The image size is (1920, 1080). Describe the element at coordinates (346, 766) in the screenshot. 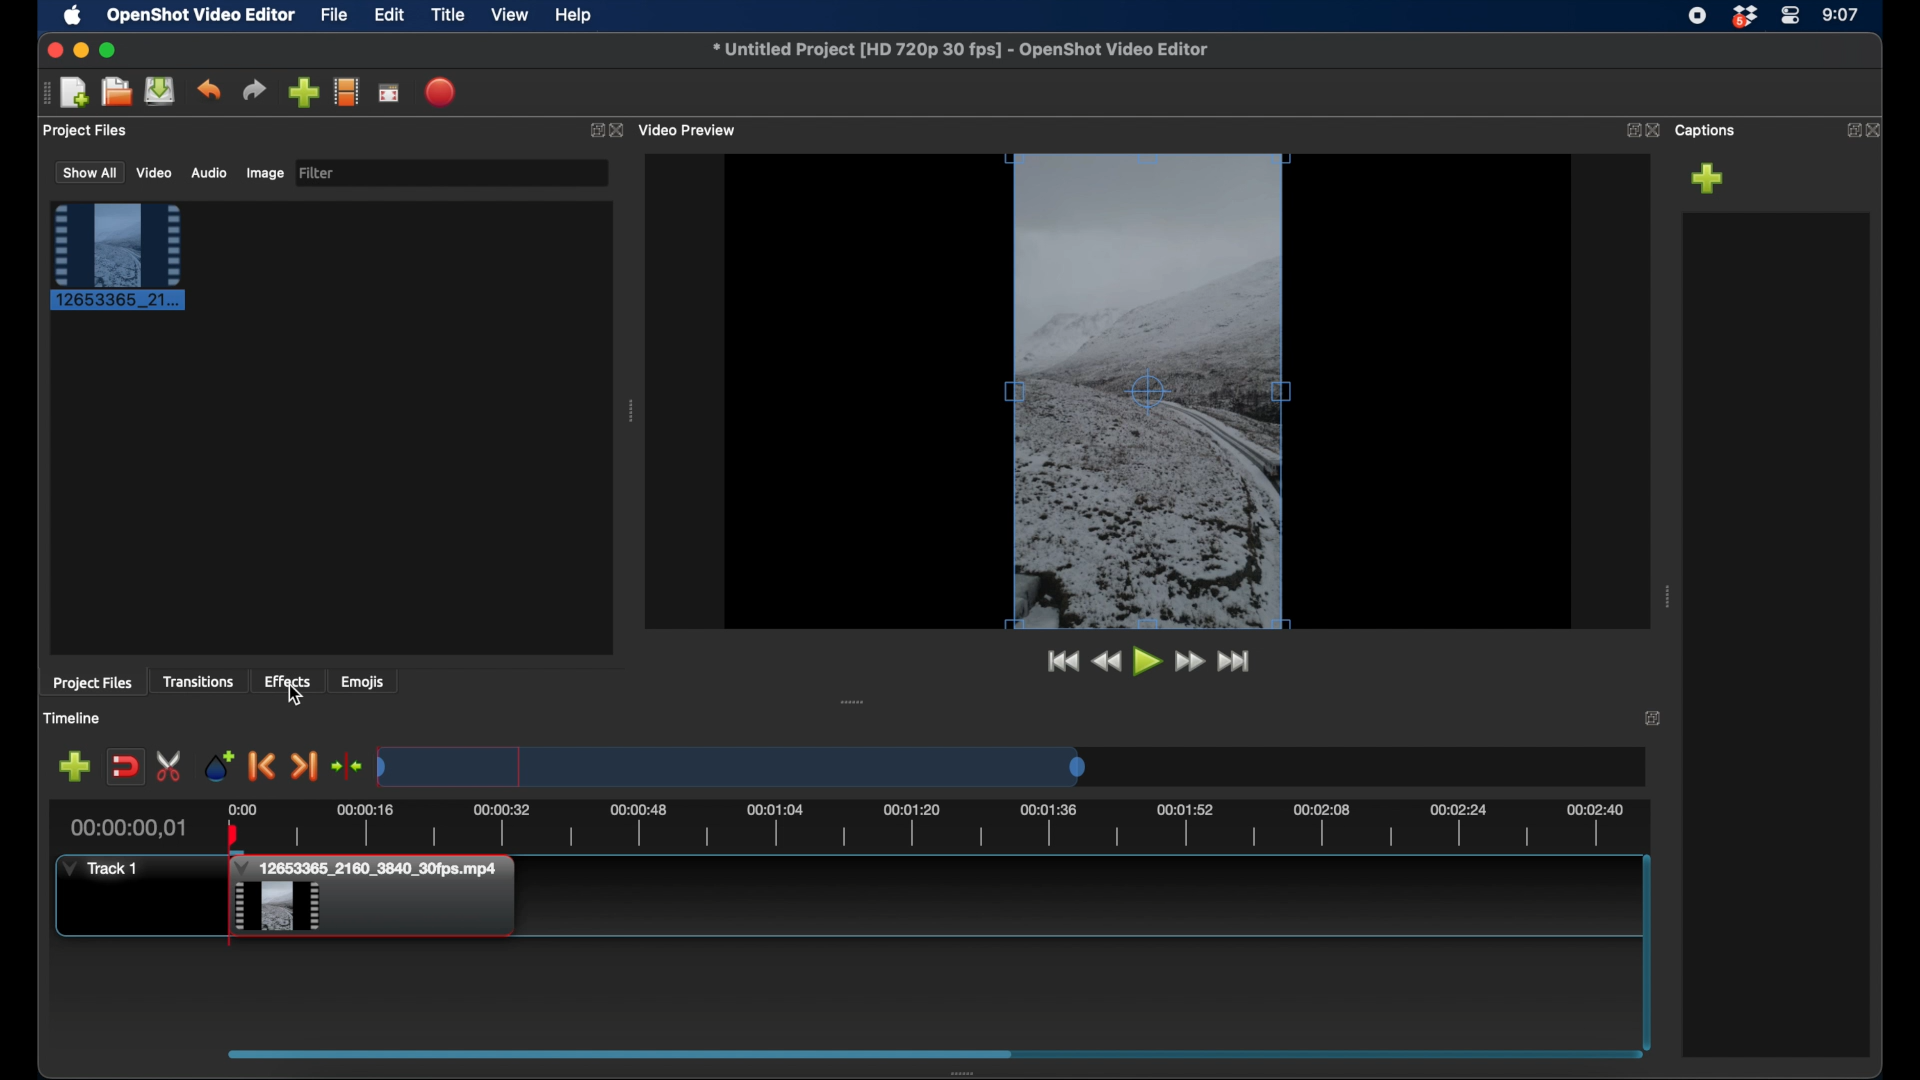

I see `center playhead on the timeline` at that location.